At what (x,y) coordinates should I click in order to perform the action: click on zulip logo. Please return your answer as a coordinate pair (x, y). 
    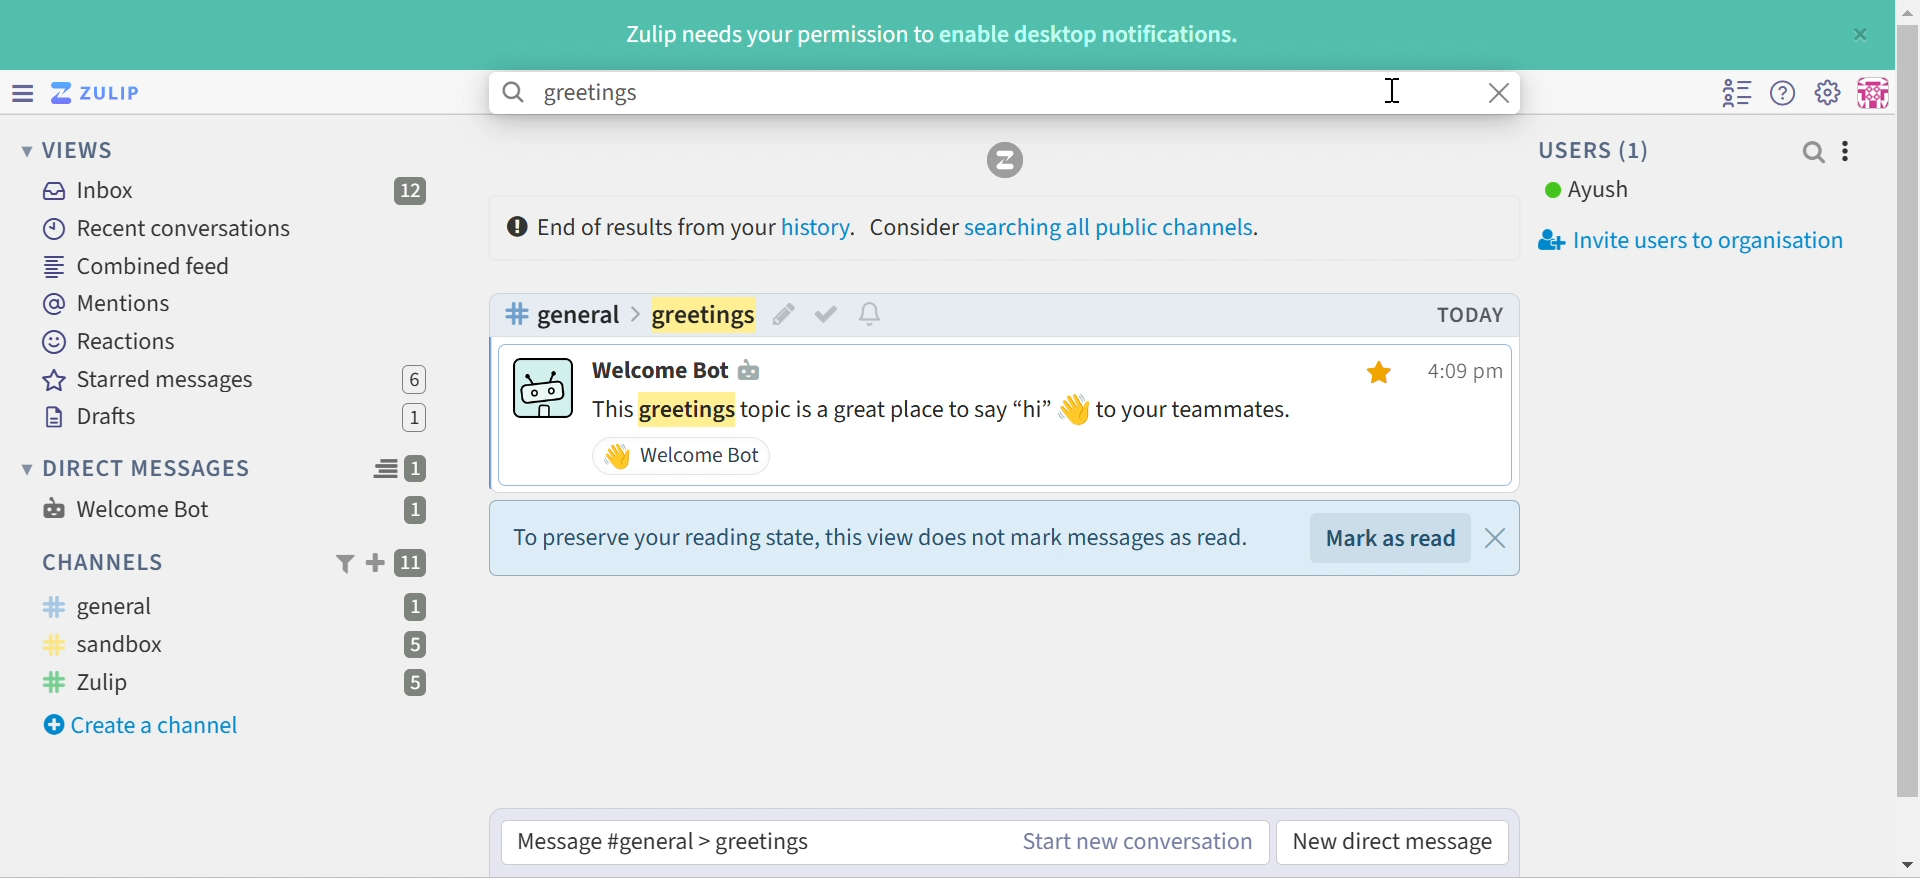
    Looking at the image, I should click on (1008, 162).